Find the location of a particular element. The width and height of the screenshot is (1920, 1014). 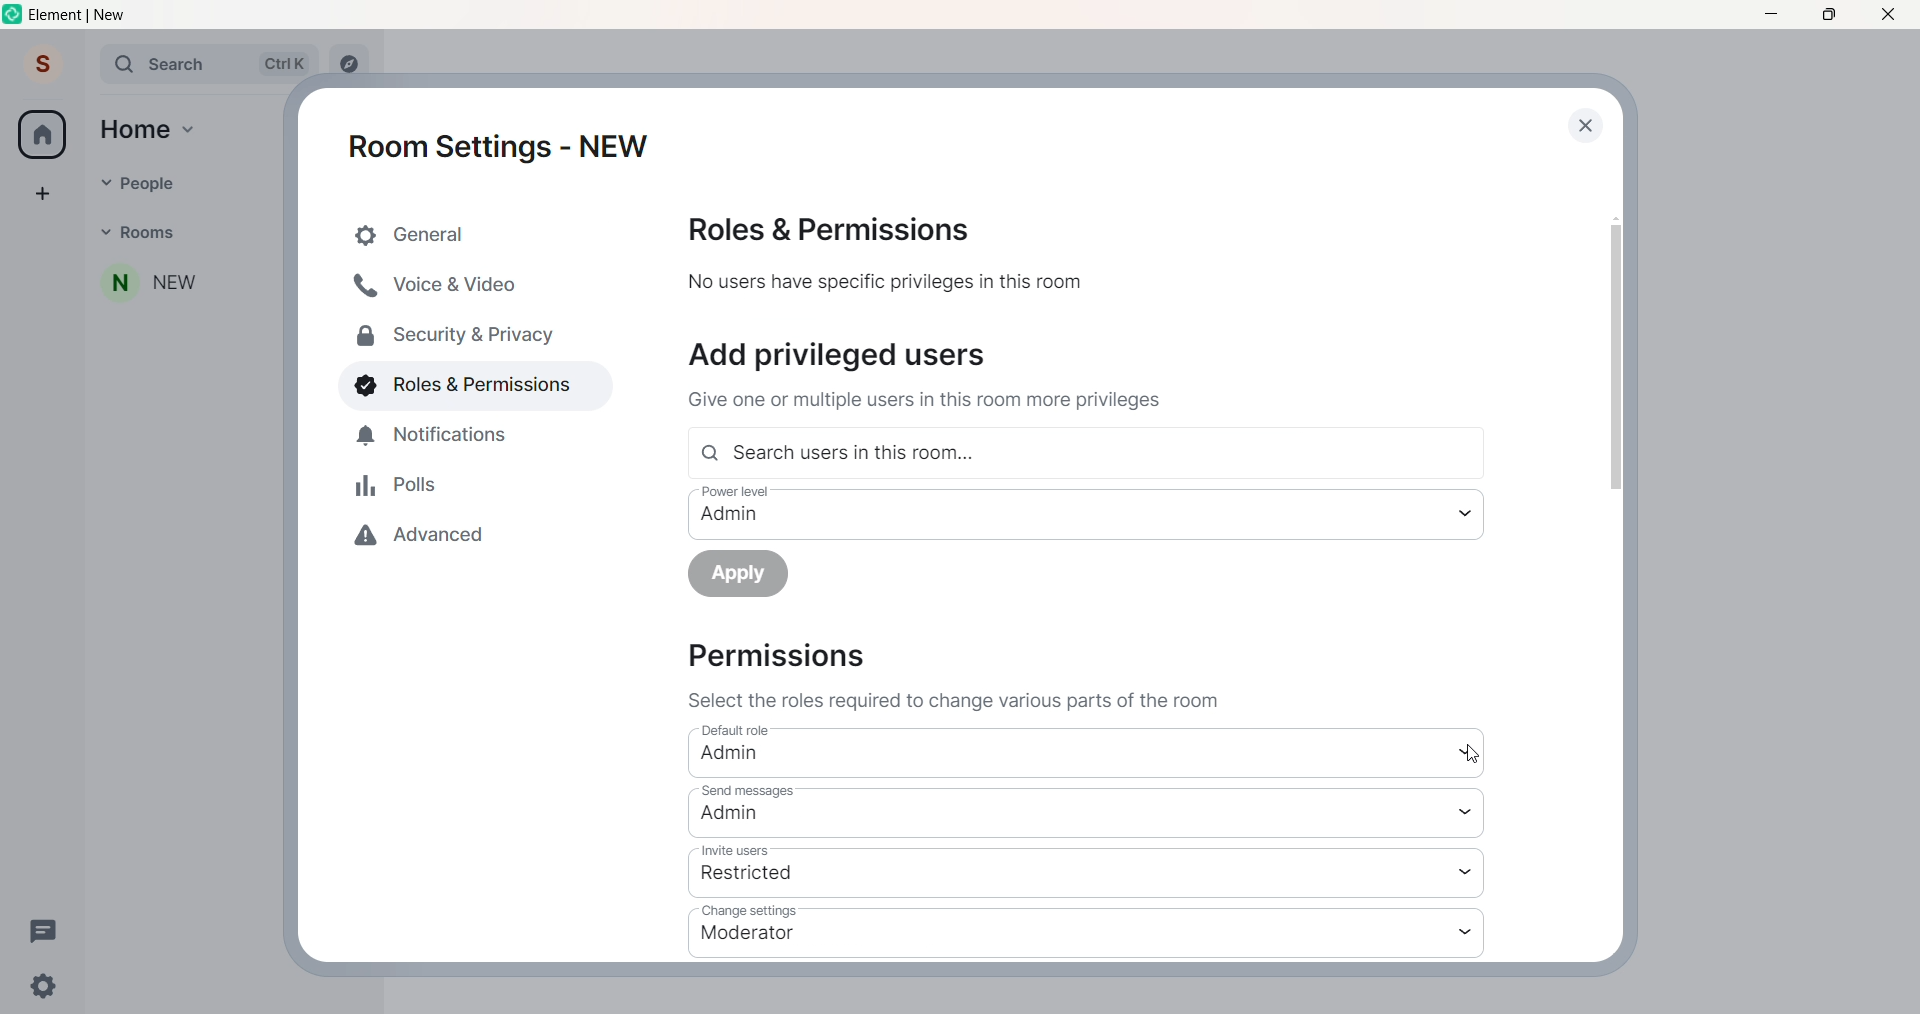

power level dropdown is located at coordinates (1467, 515).